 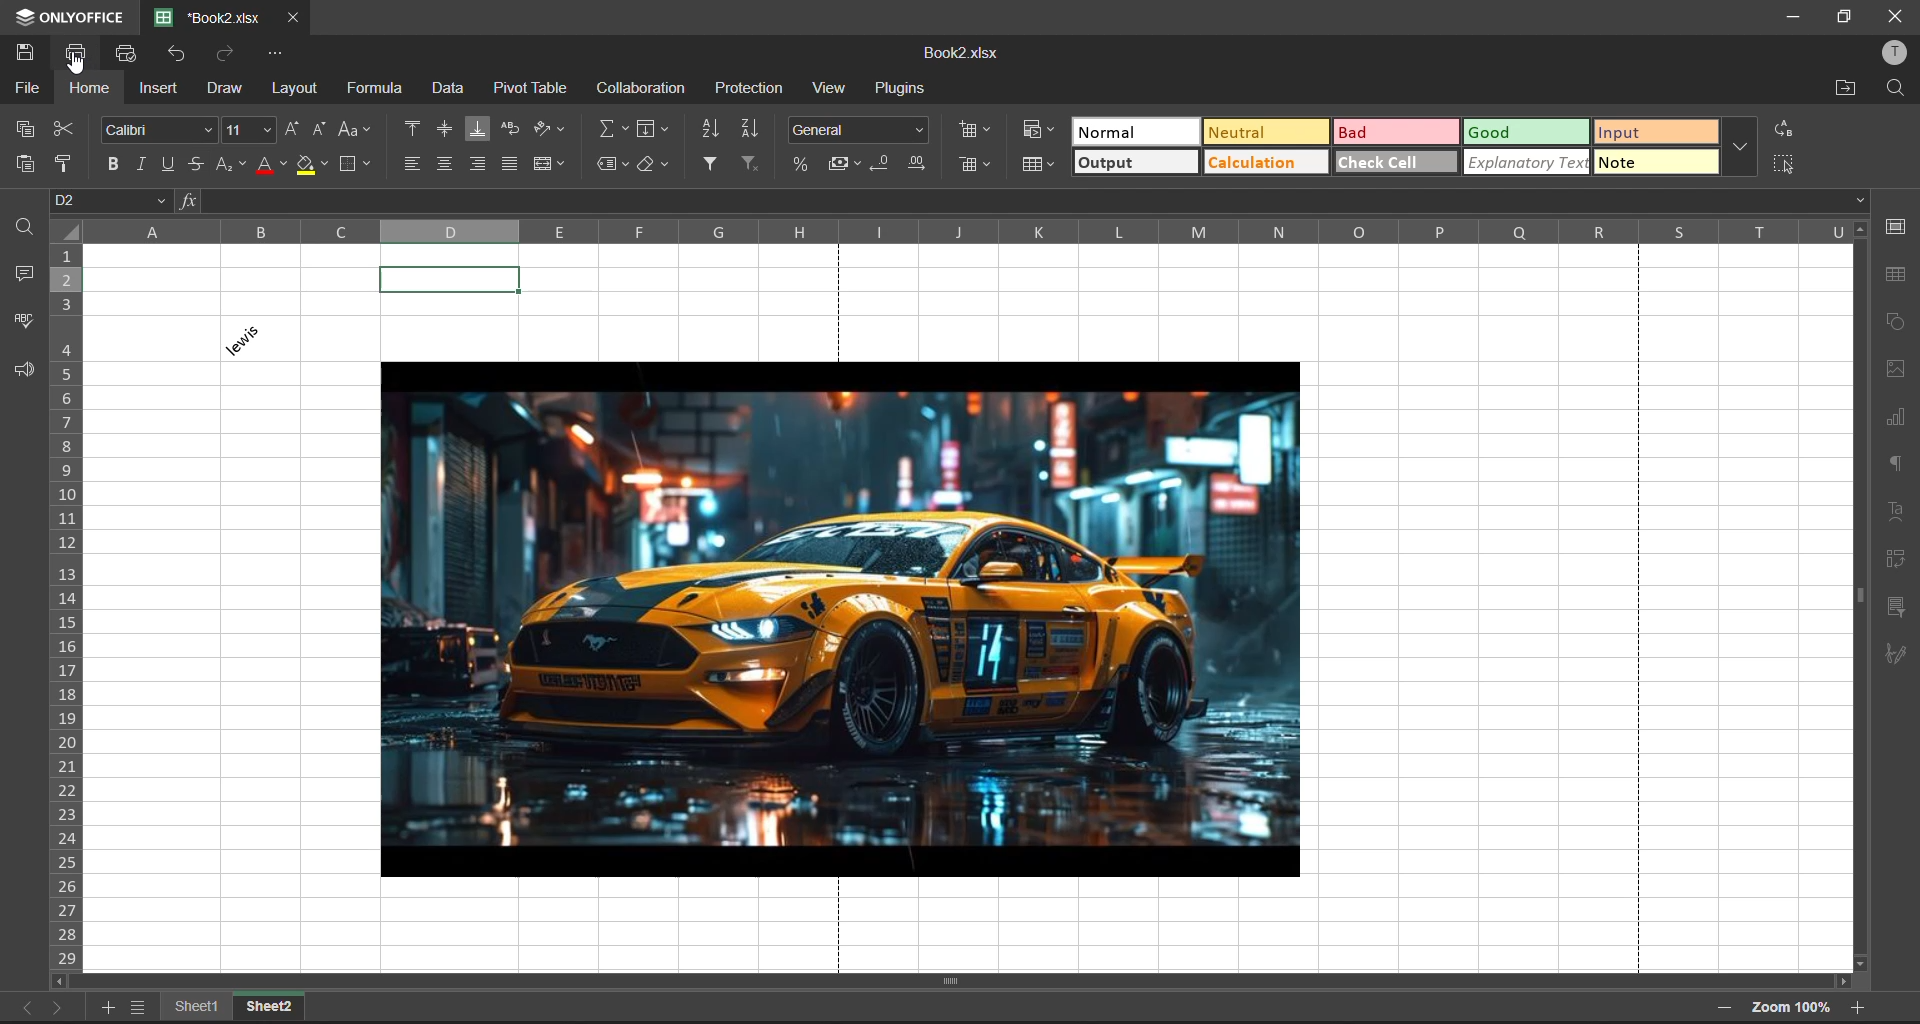 What do you see at coordinates (196, 164) in the screenshot?
I see `strikethrough` at bounding box center [196, 164].